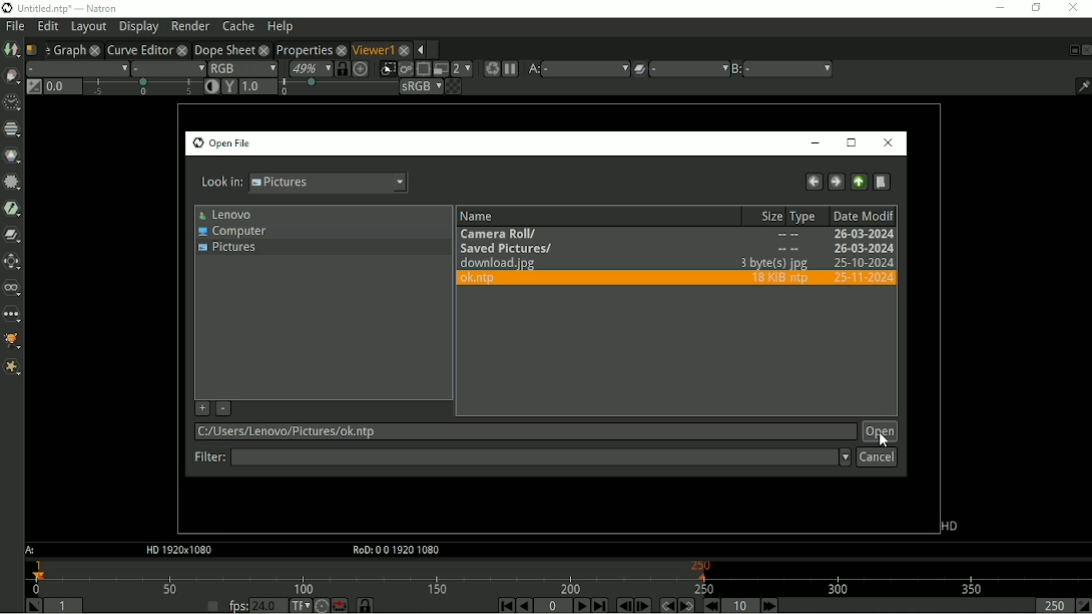 This screenshot has height=614, width=1092. Describe the element at coordinates (639, 69) in the screenshot. I see `Operation applied between viewer input A and B` at that location.